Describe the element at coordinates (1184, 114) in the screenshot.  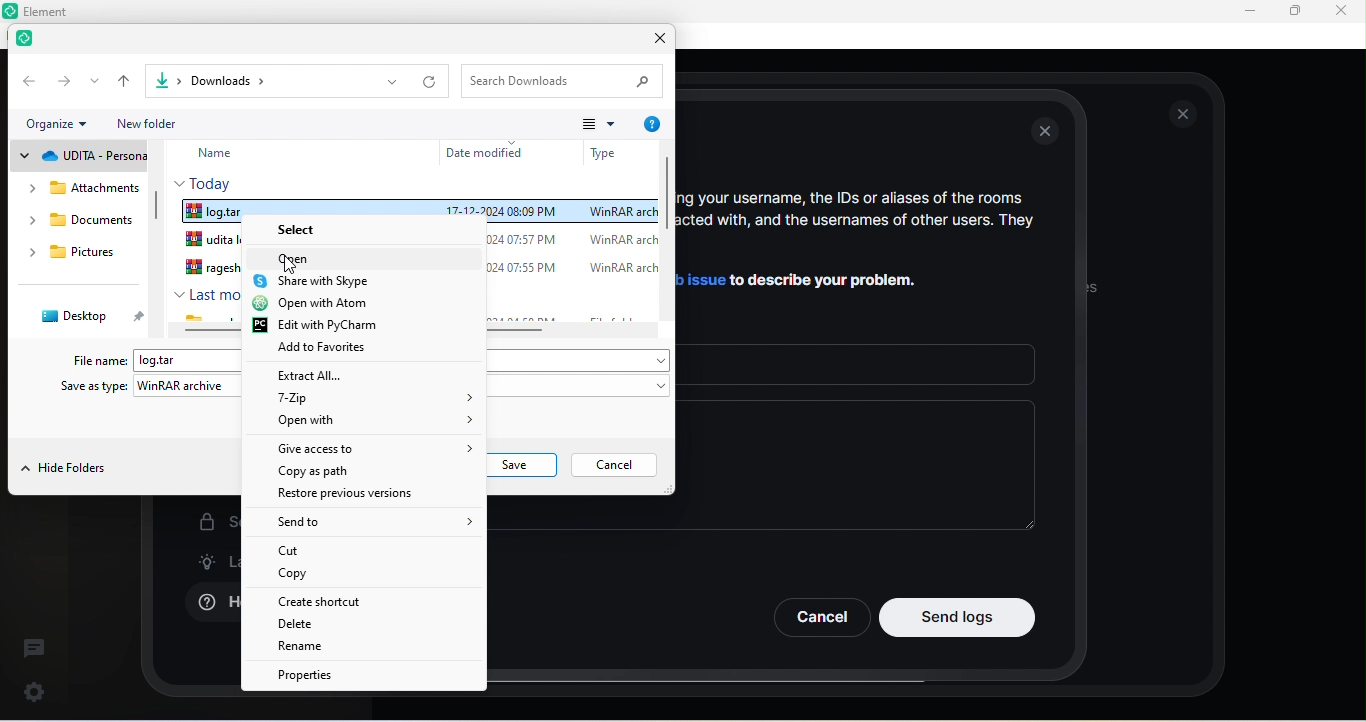
I see `close` at that location.